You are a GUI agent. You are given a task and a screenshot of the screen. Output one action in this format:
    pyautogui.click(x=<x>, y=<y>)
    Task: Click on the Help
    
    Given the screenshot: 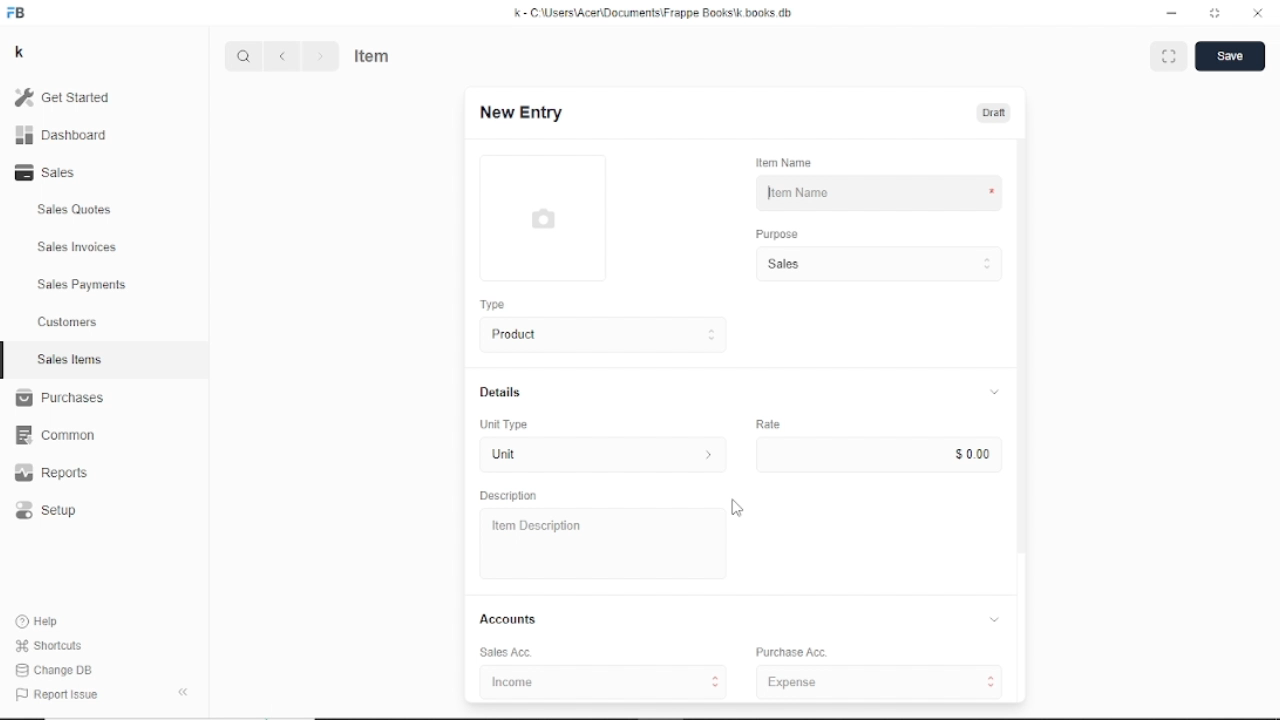 What is the action you would take?
    pyautogui.click(x=41, y=621)
    